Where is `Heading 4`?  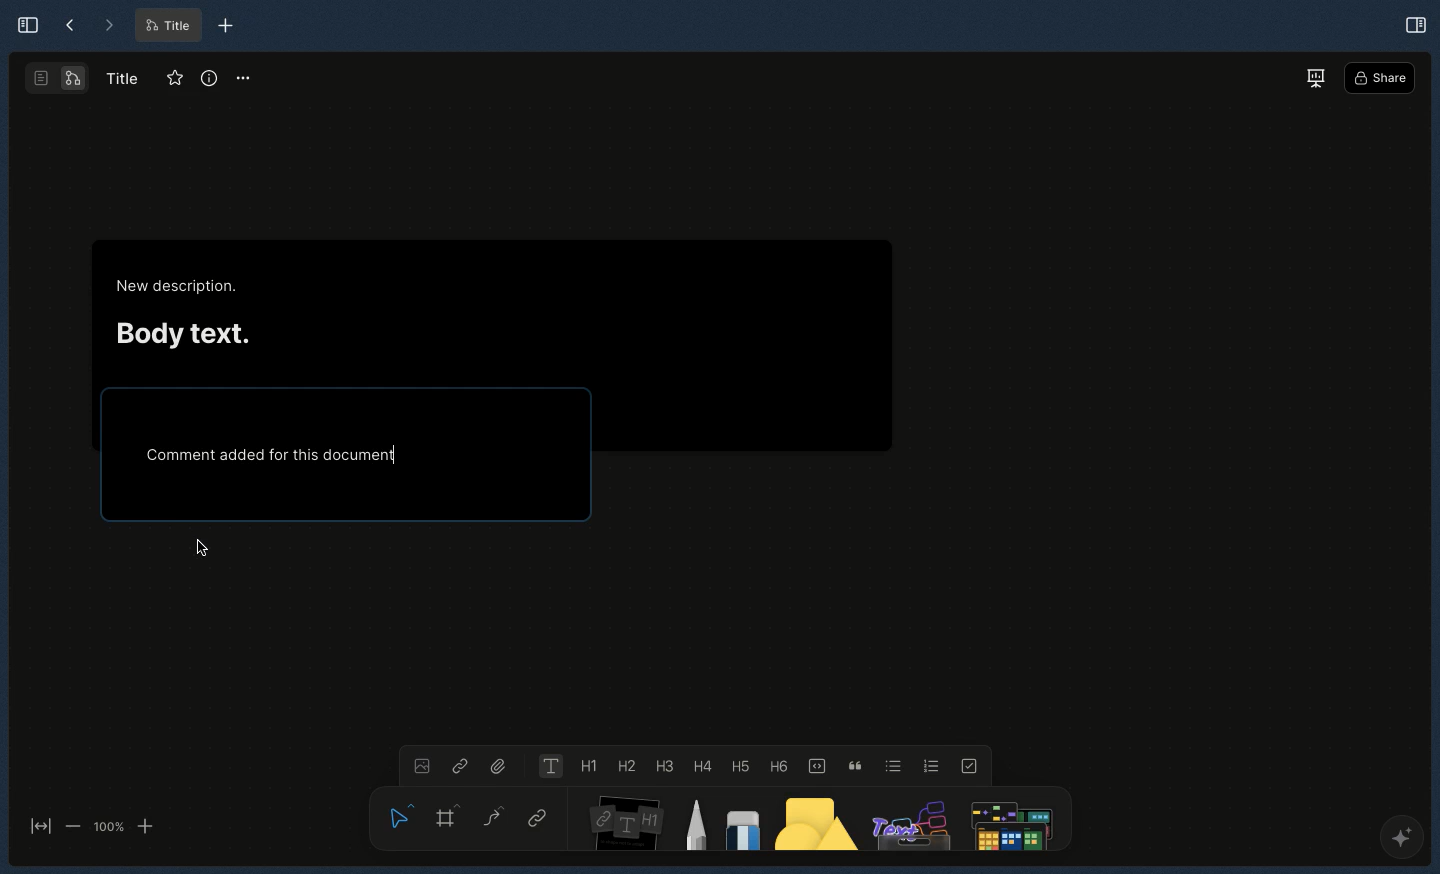 Heading 4 is located at coordinates (701, 766).